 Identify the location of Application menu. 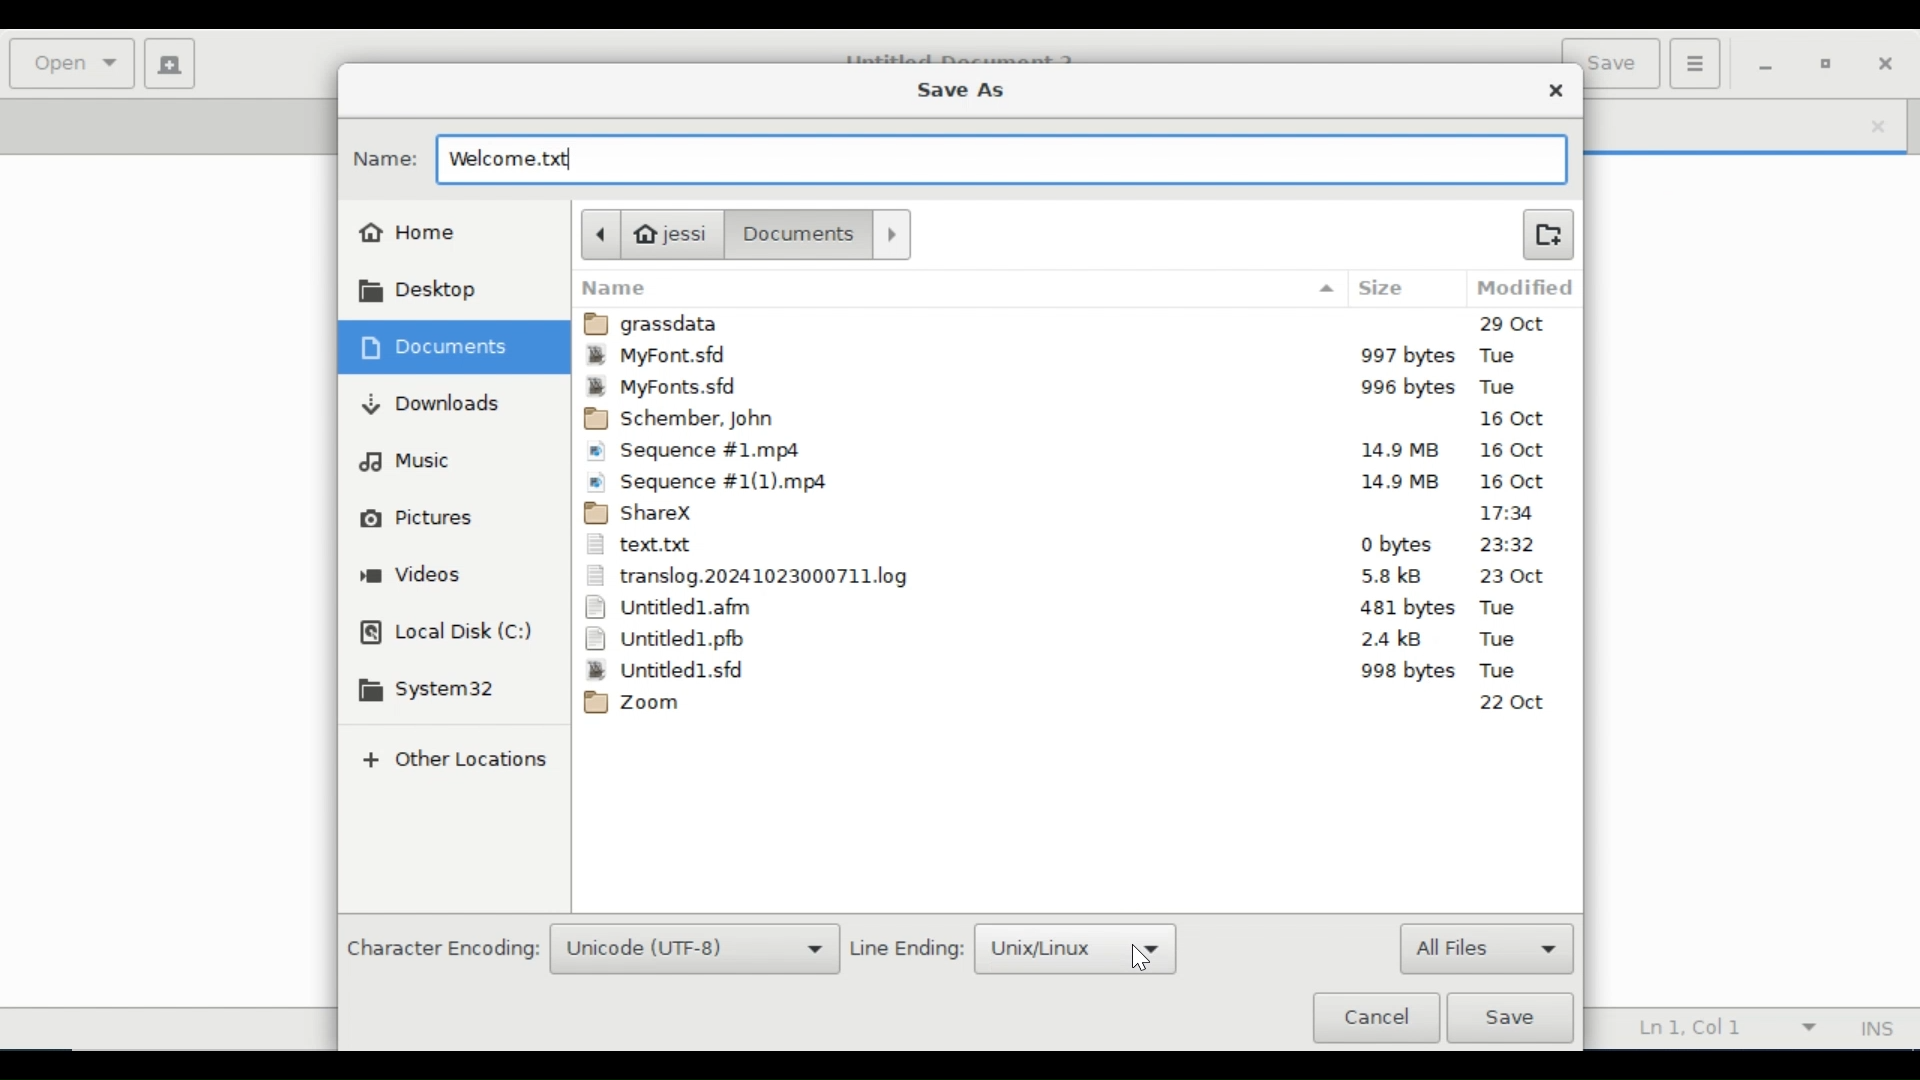
(1694, 62).